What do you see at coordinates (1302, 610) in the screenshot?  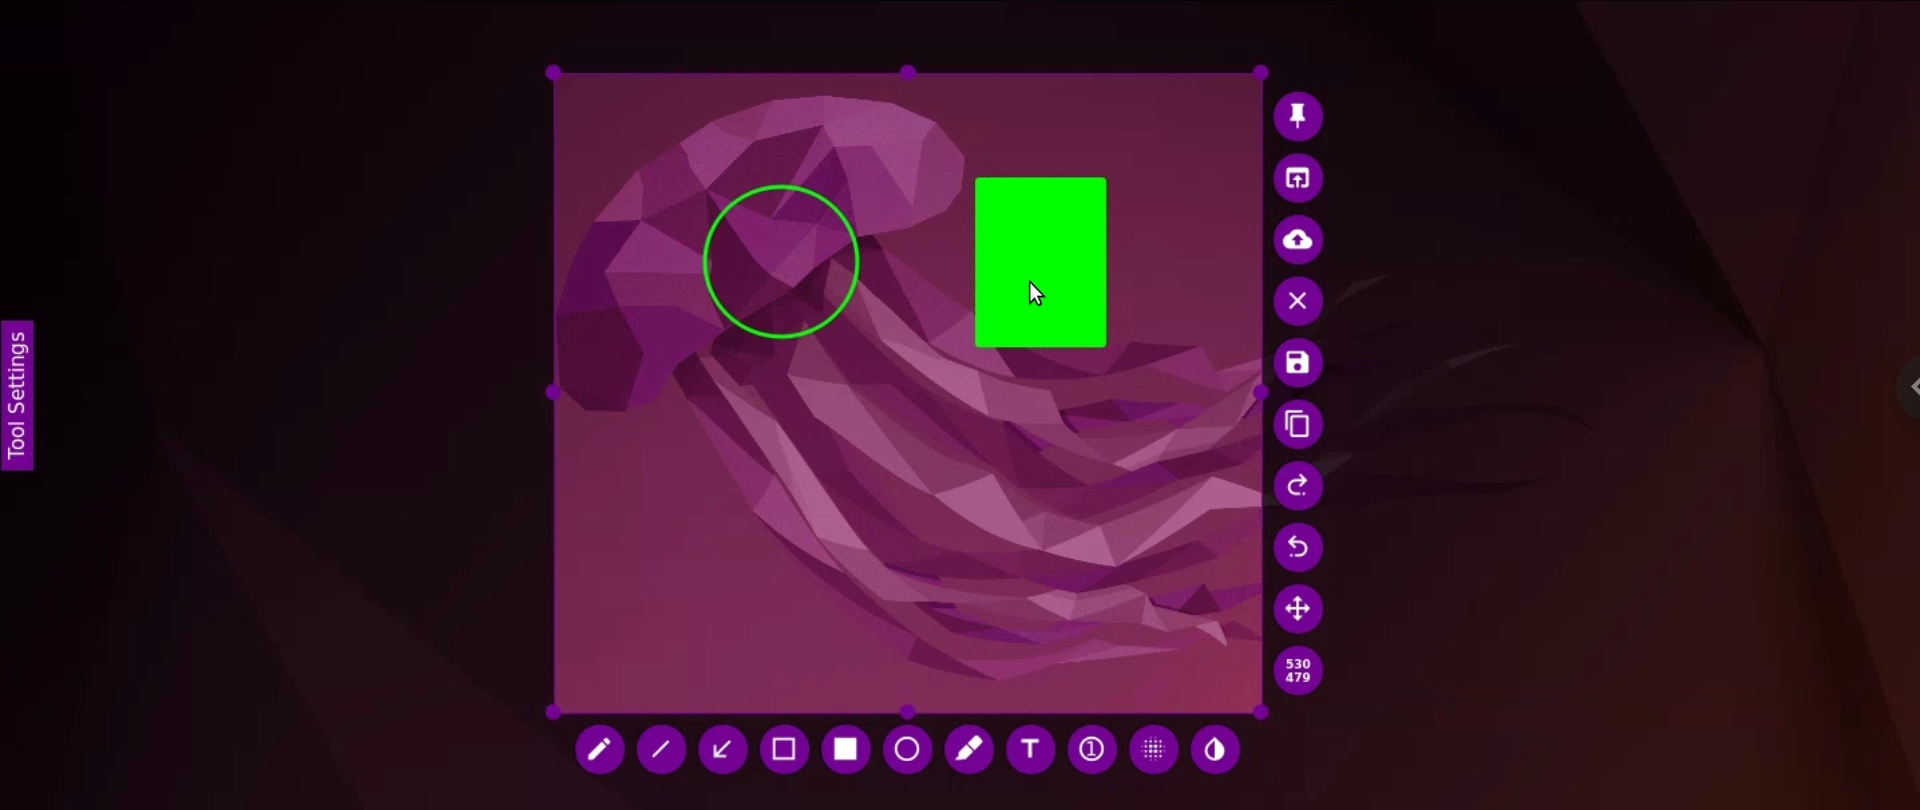 I see `move` at bounding box center [1302, 610].